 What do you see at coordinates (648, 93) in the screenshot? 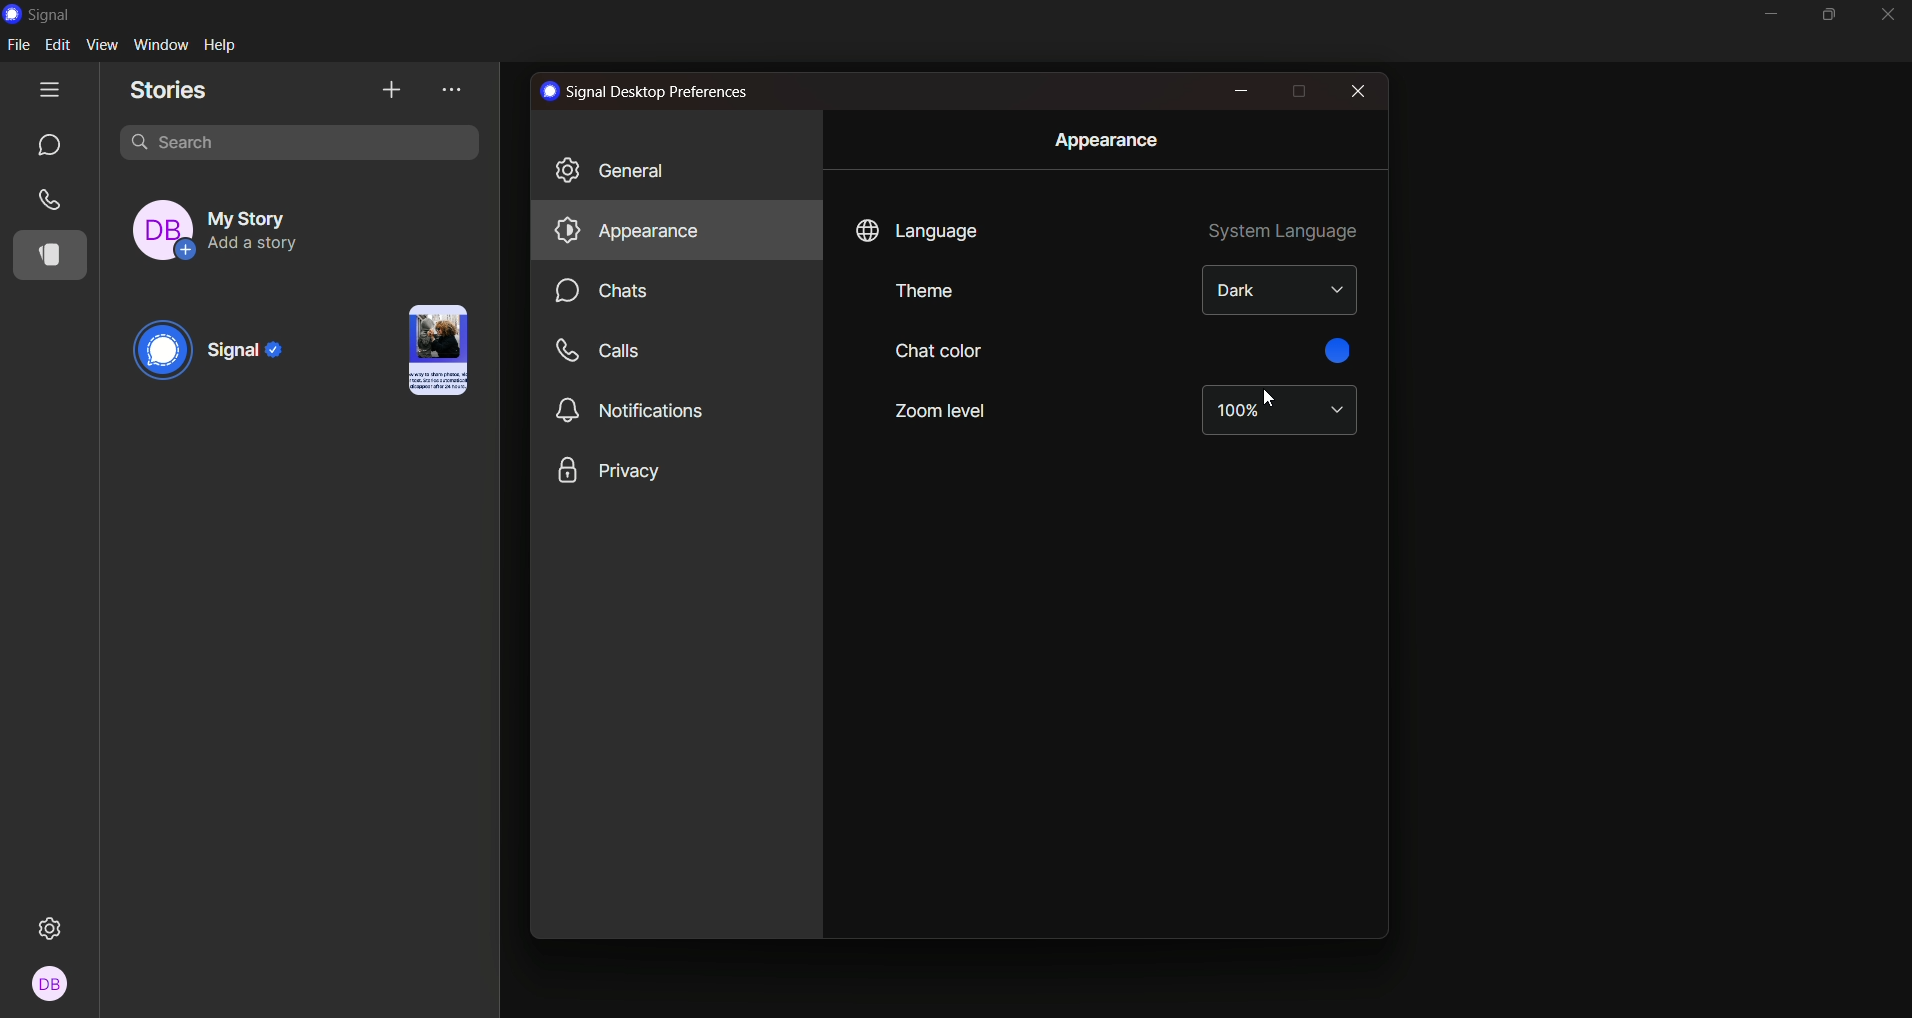
I see `text` at bounding box center [648, 93].